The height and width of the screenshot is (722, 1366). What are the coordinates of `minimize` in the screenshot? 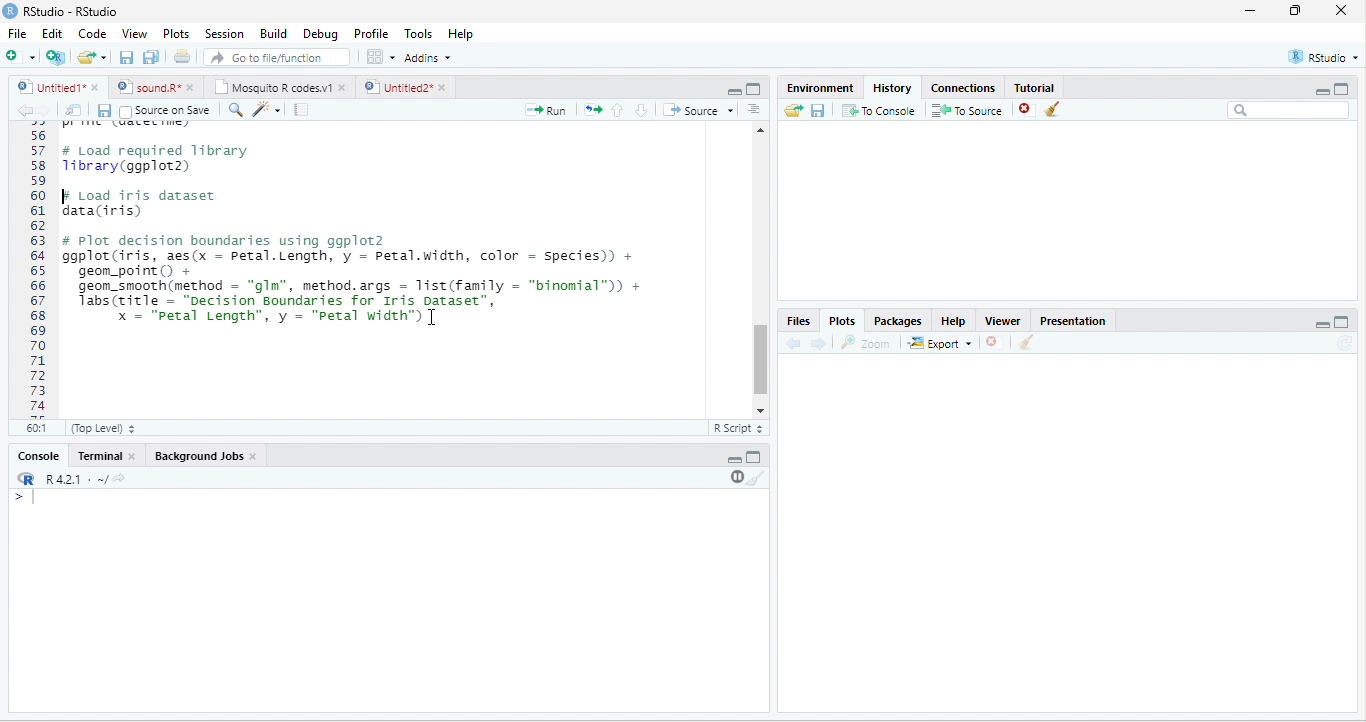 It's located at (735, 460).